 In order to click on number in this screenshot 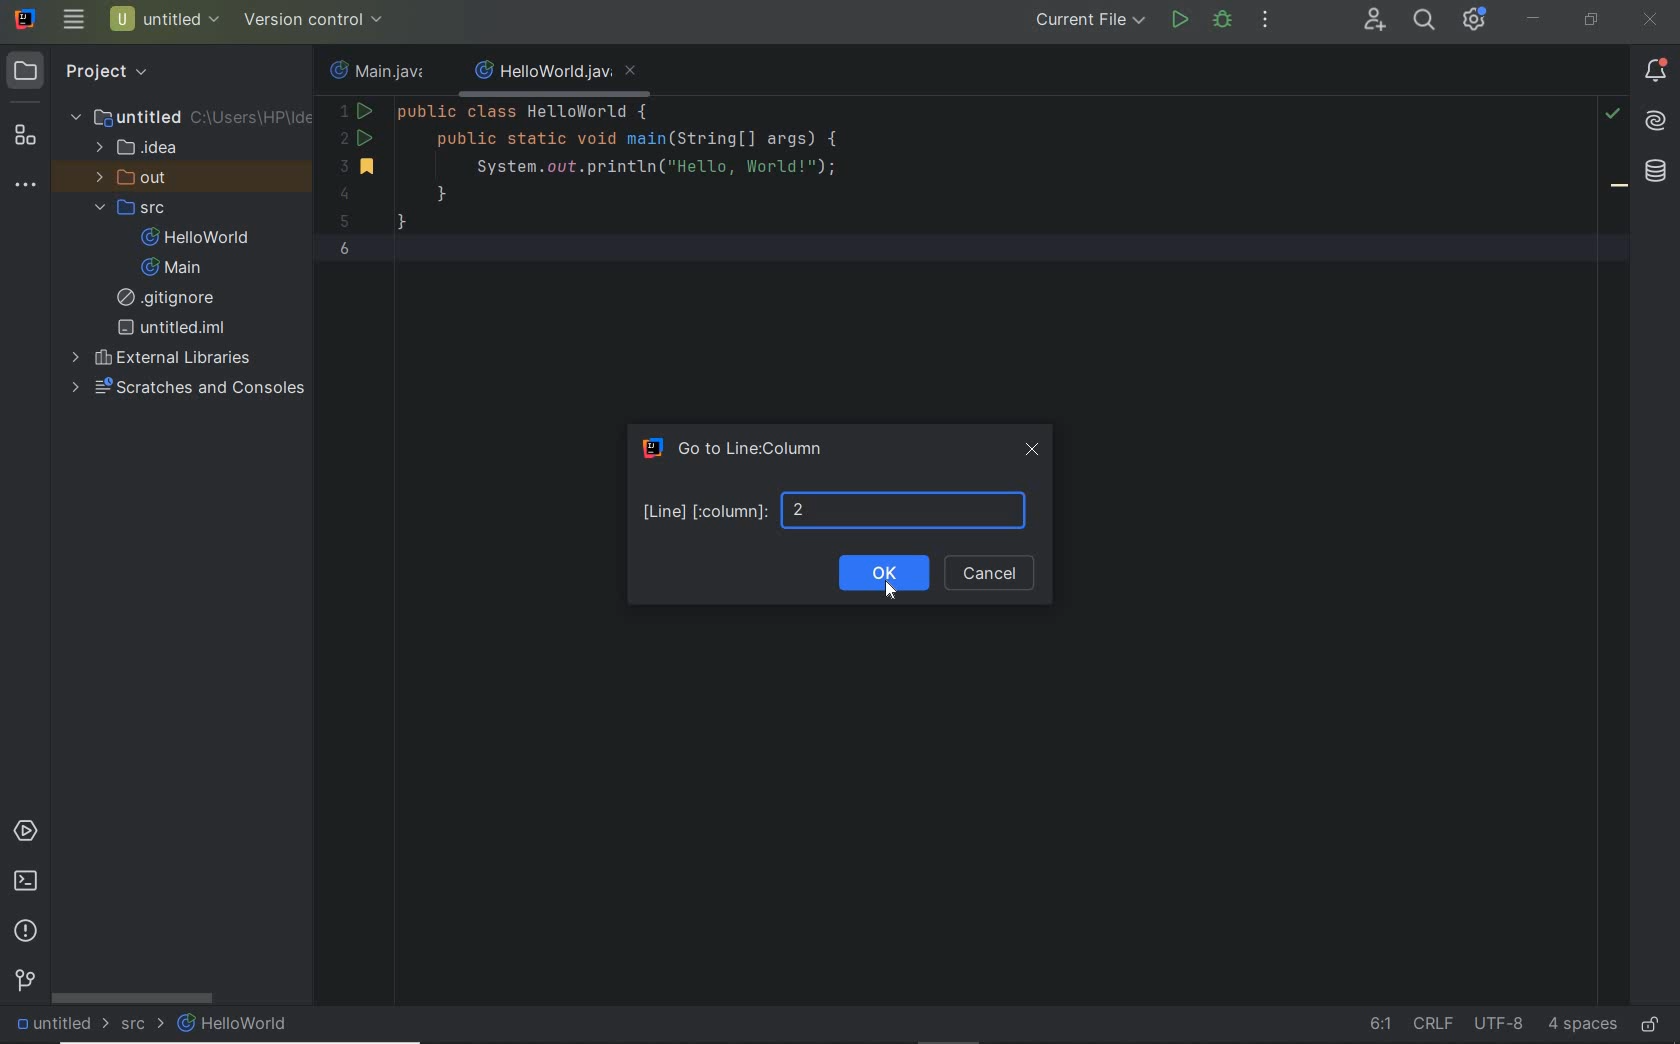, I will do `click(800, 512)`.